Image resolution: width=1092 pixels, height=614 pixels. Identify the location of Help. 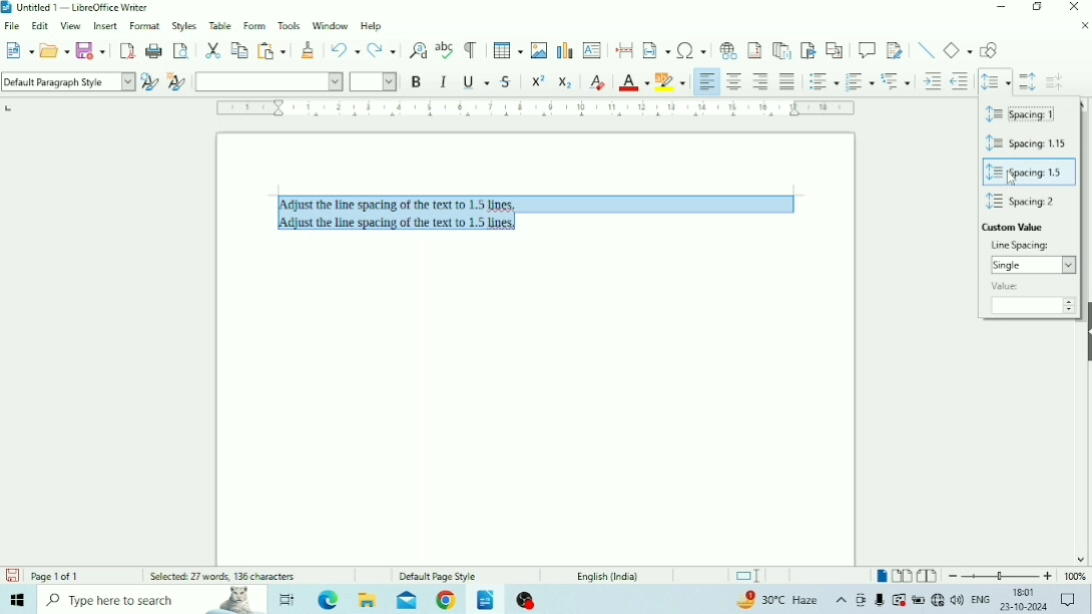
(372, 26).